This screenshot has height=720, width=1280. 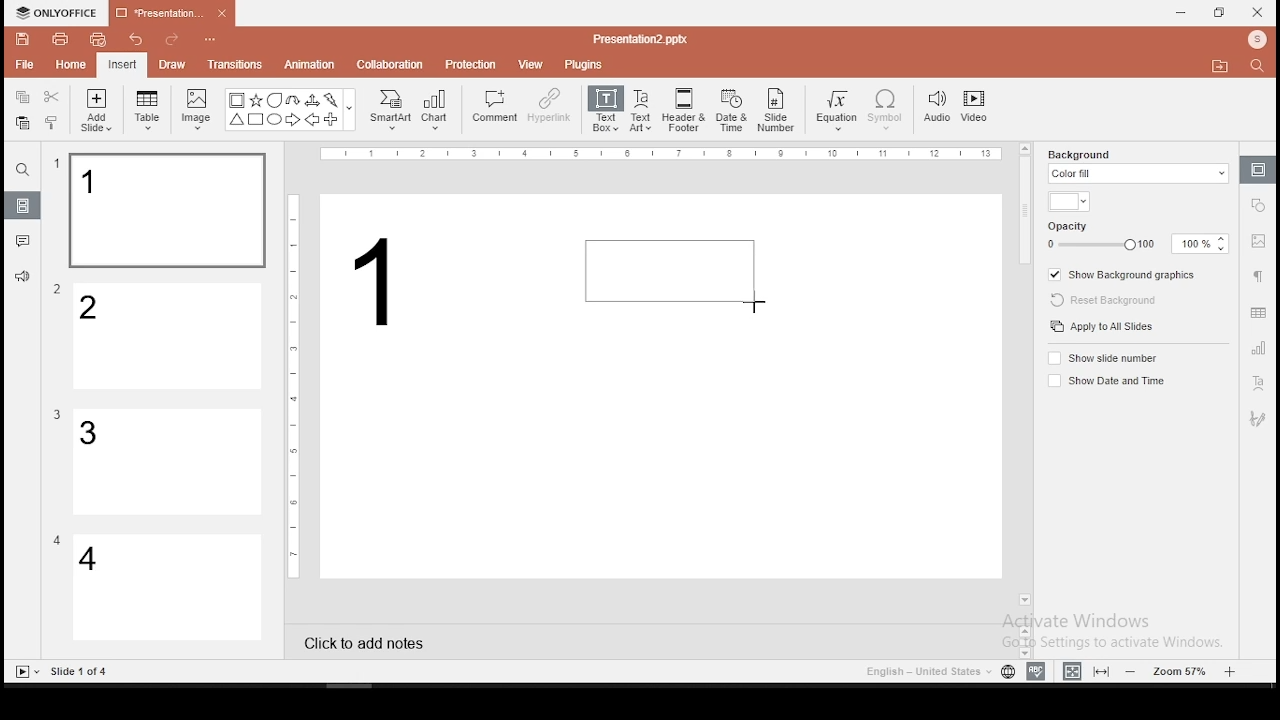 What do you see at coordinates (24, 206) in the screenshot?
I see `slides` at bounding box center [24, 206].